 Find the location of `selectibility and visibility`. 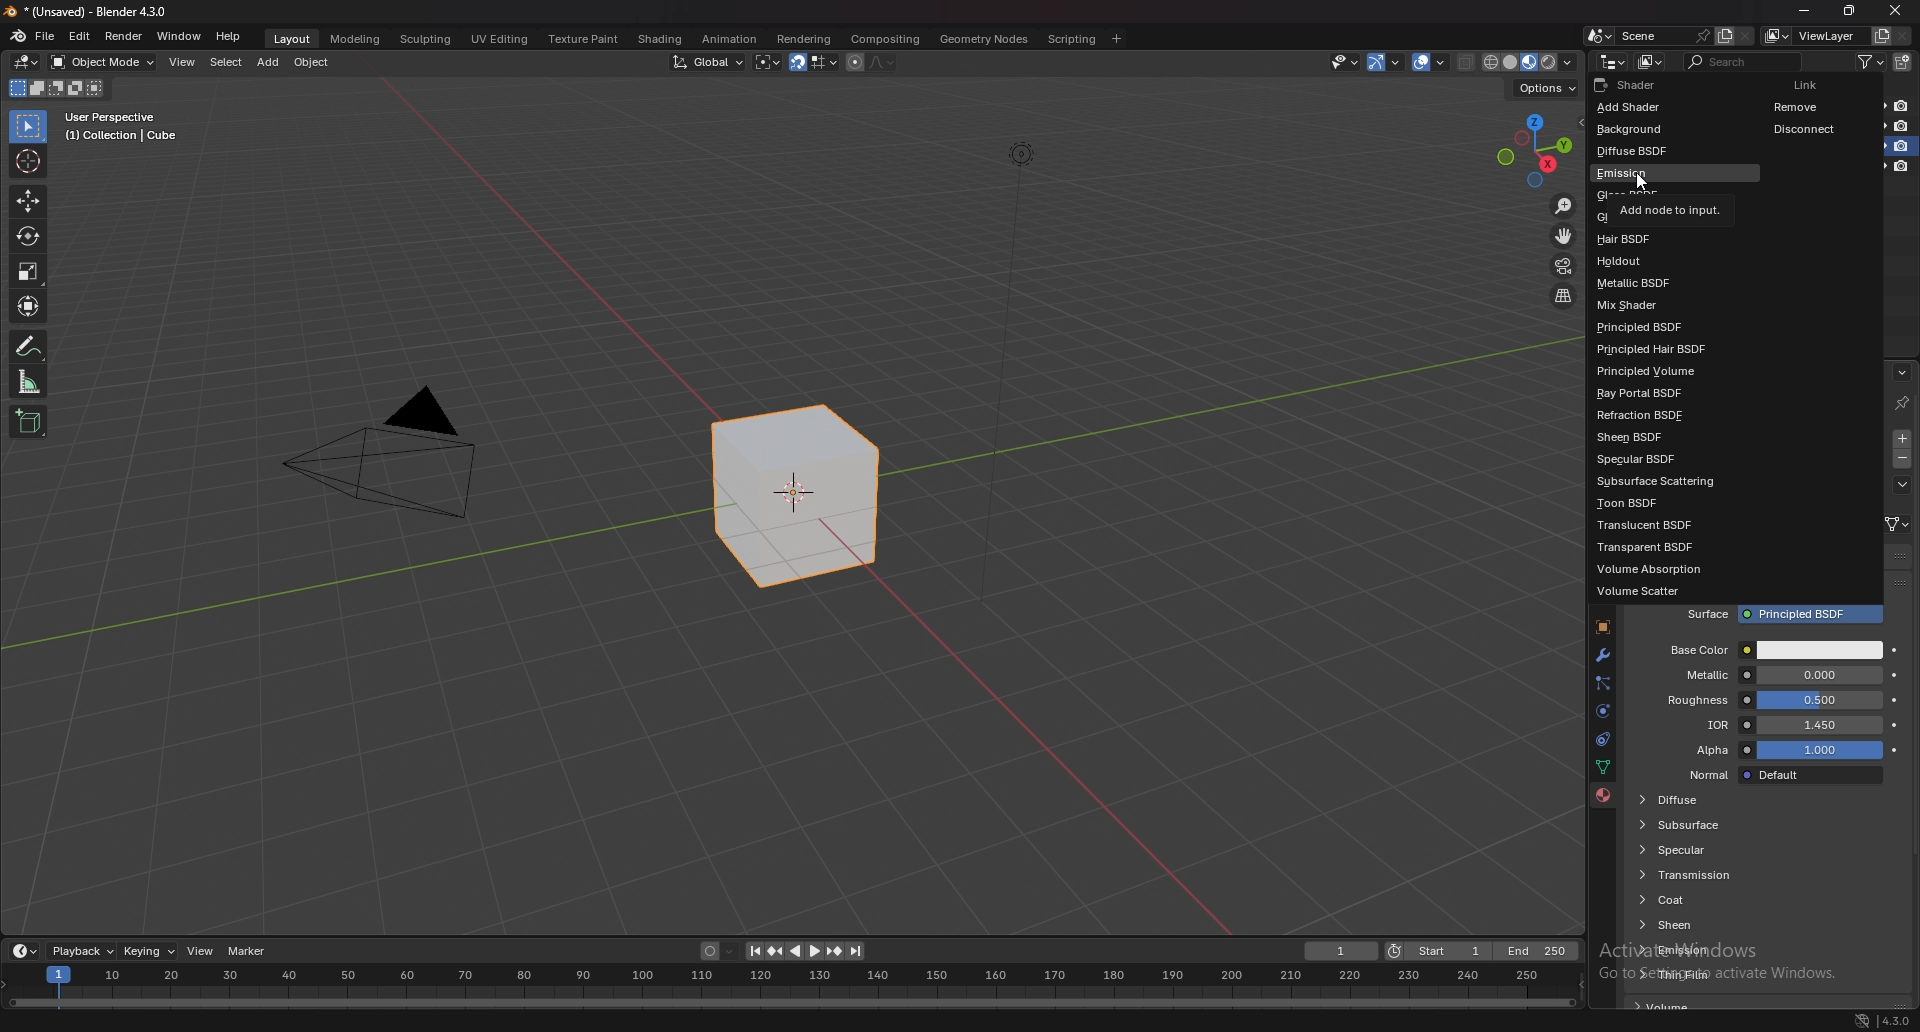

selectibility and visibility is located at coordinates (1346, 62).